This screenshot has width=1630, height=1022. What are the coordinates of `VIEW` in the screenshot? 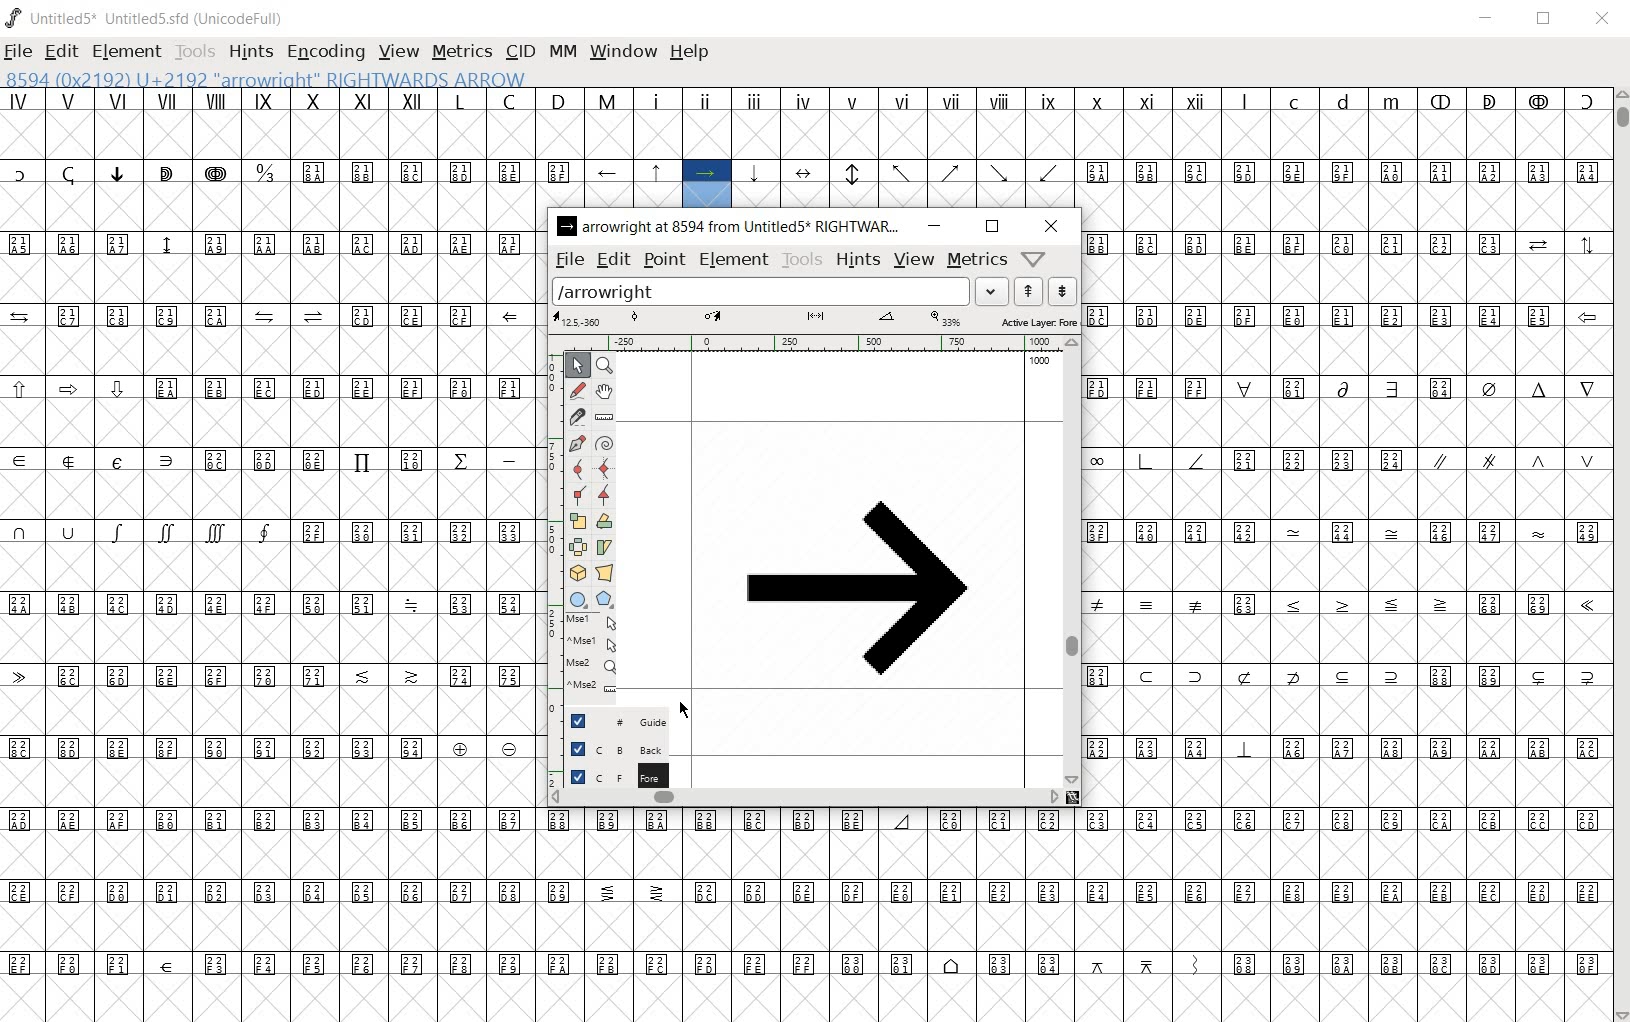 It's located at (397, 52).